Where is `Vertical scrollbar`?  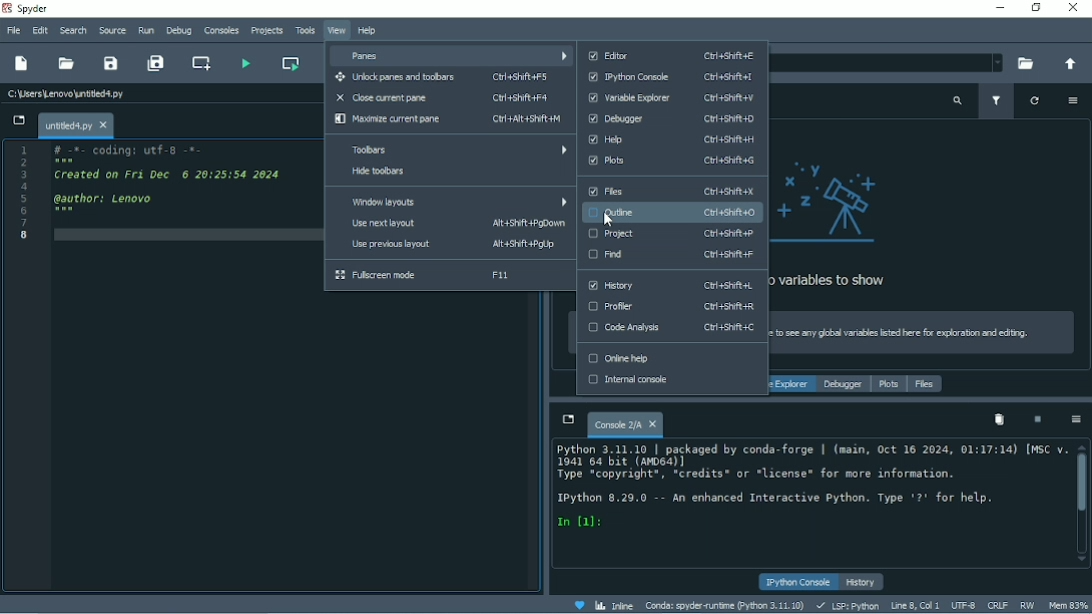
Vertical scrollbar is located at coordinates (1082, 486).